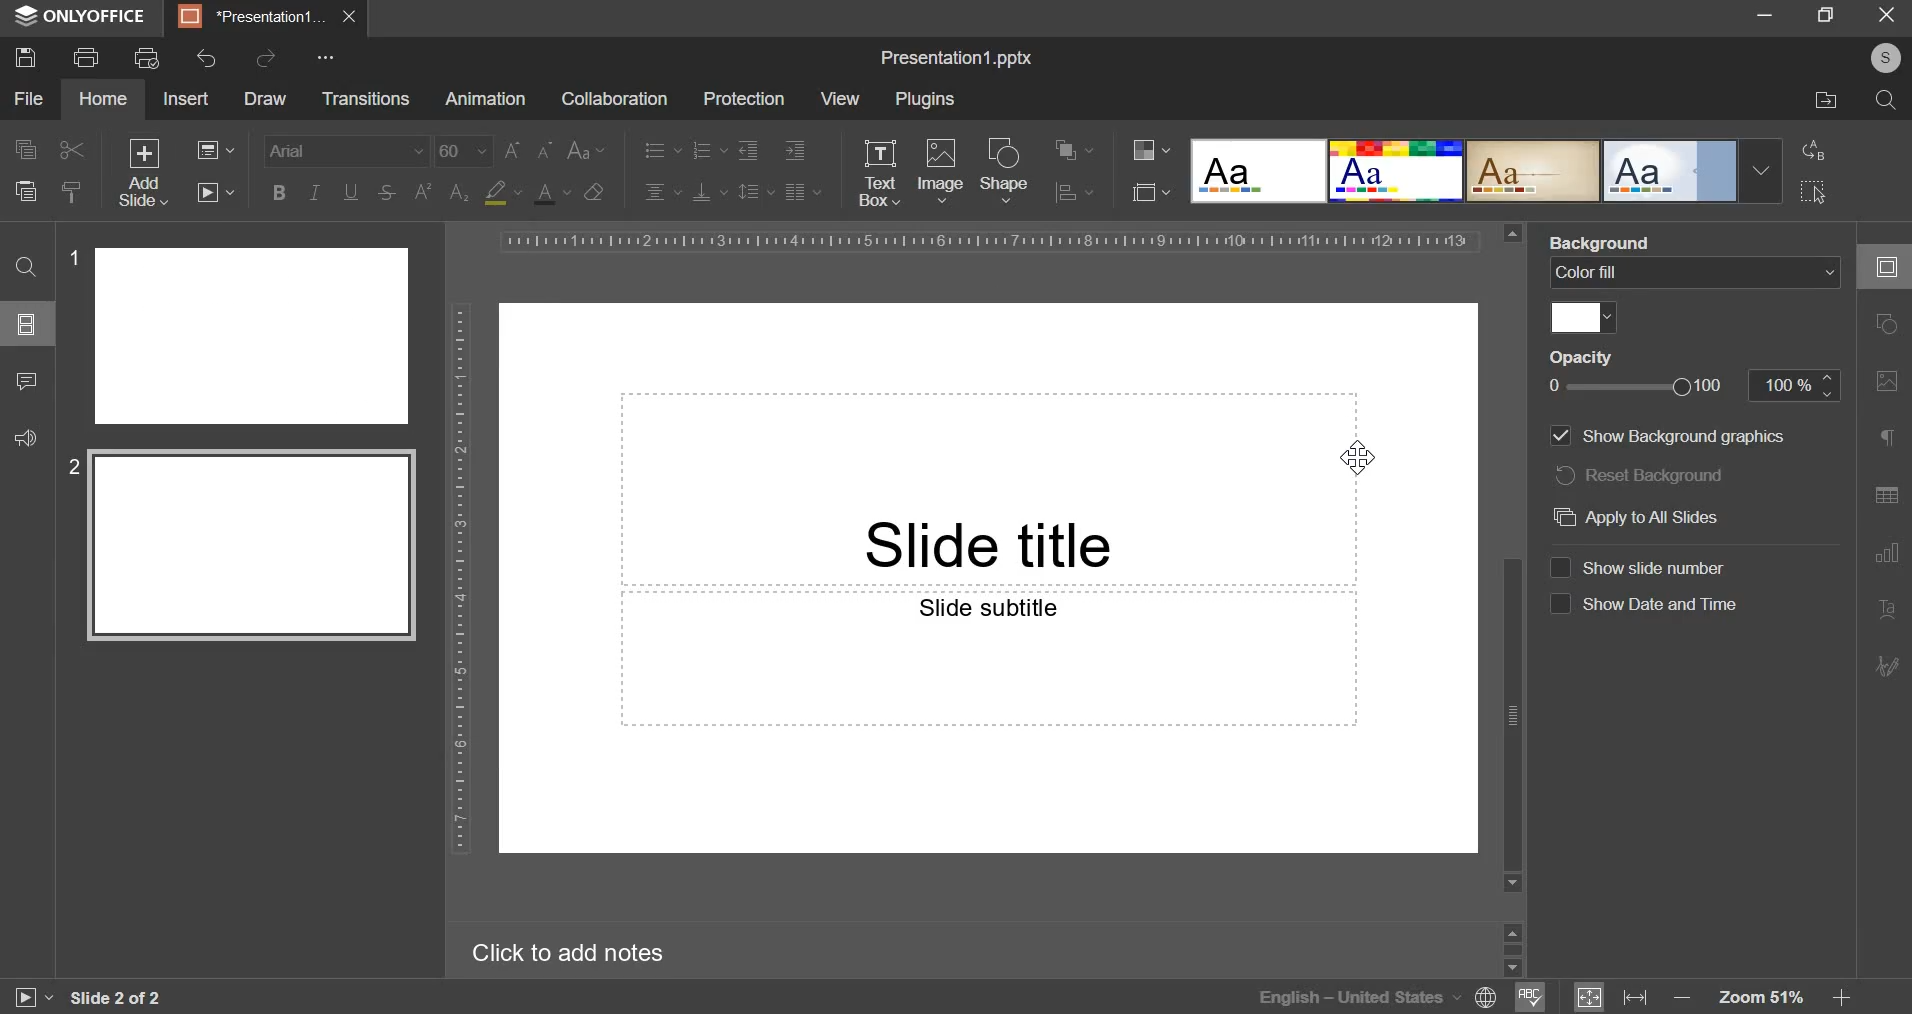 This screenshot has height=1014, width=1912. Describe the element at coordinates (1589, 998) in the screenshot. I see `fit to slide` at that location.